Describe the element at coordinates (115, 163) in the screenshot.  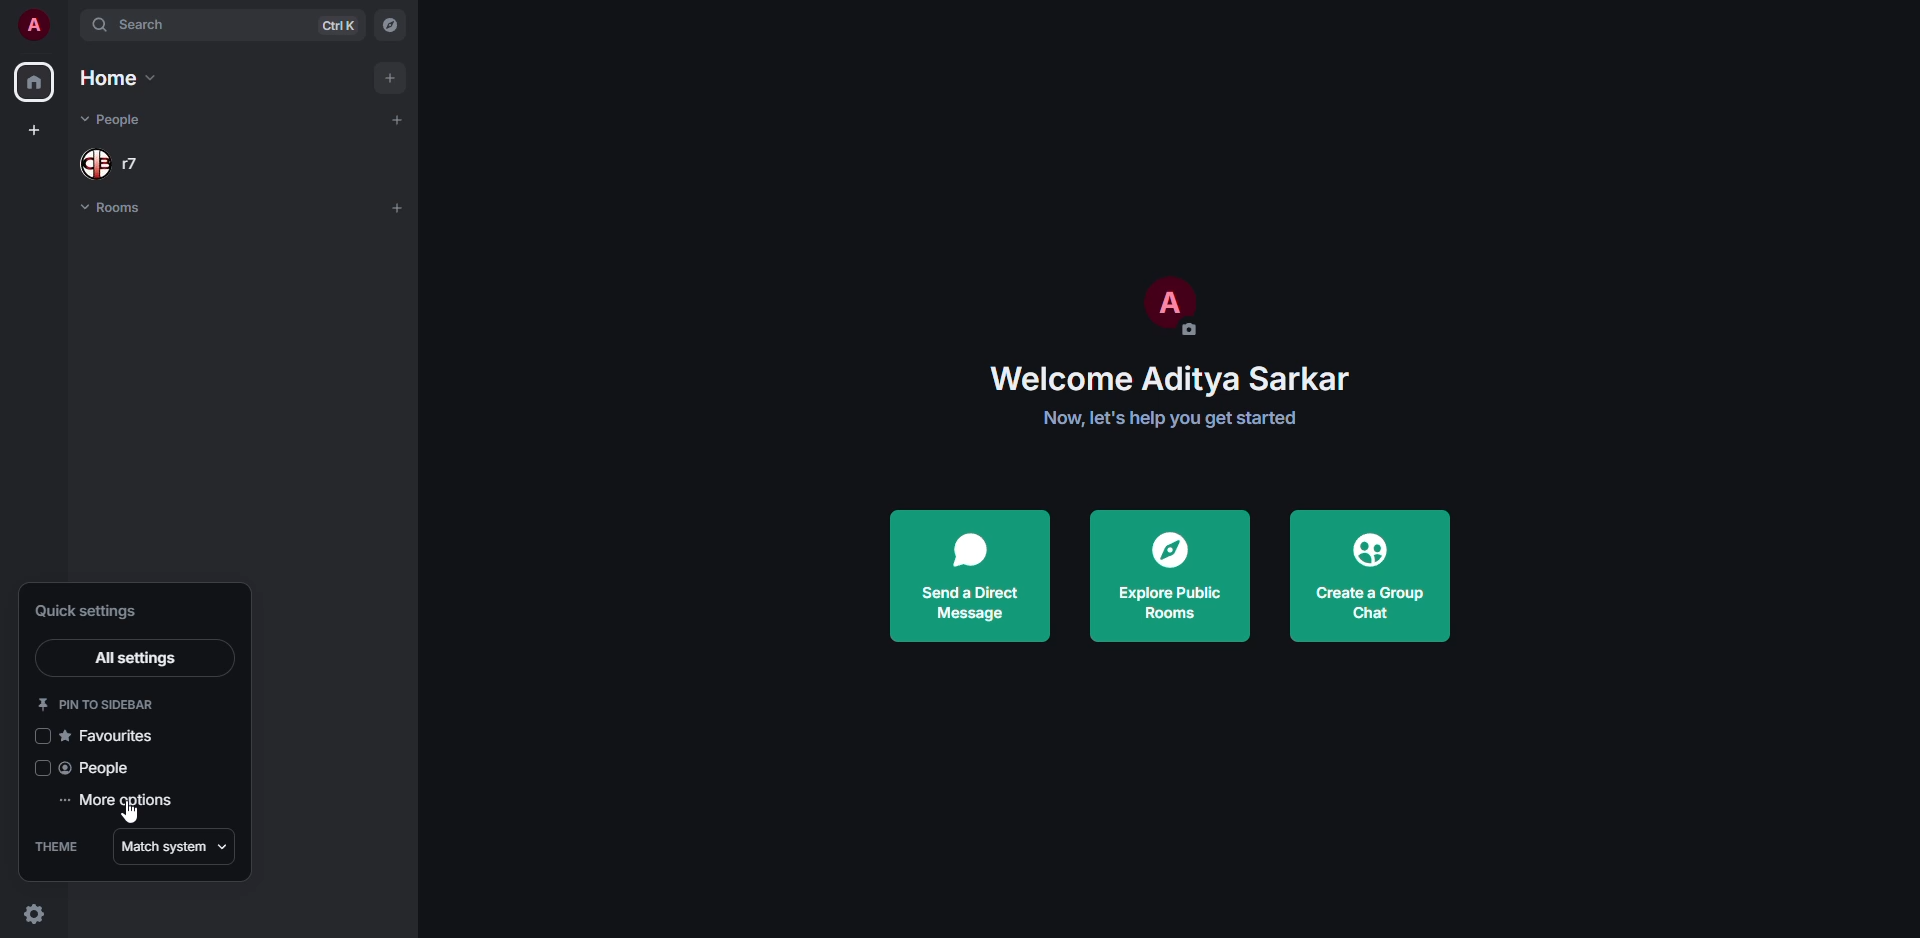
I see `people` at that location.